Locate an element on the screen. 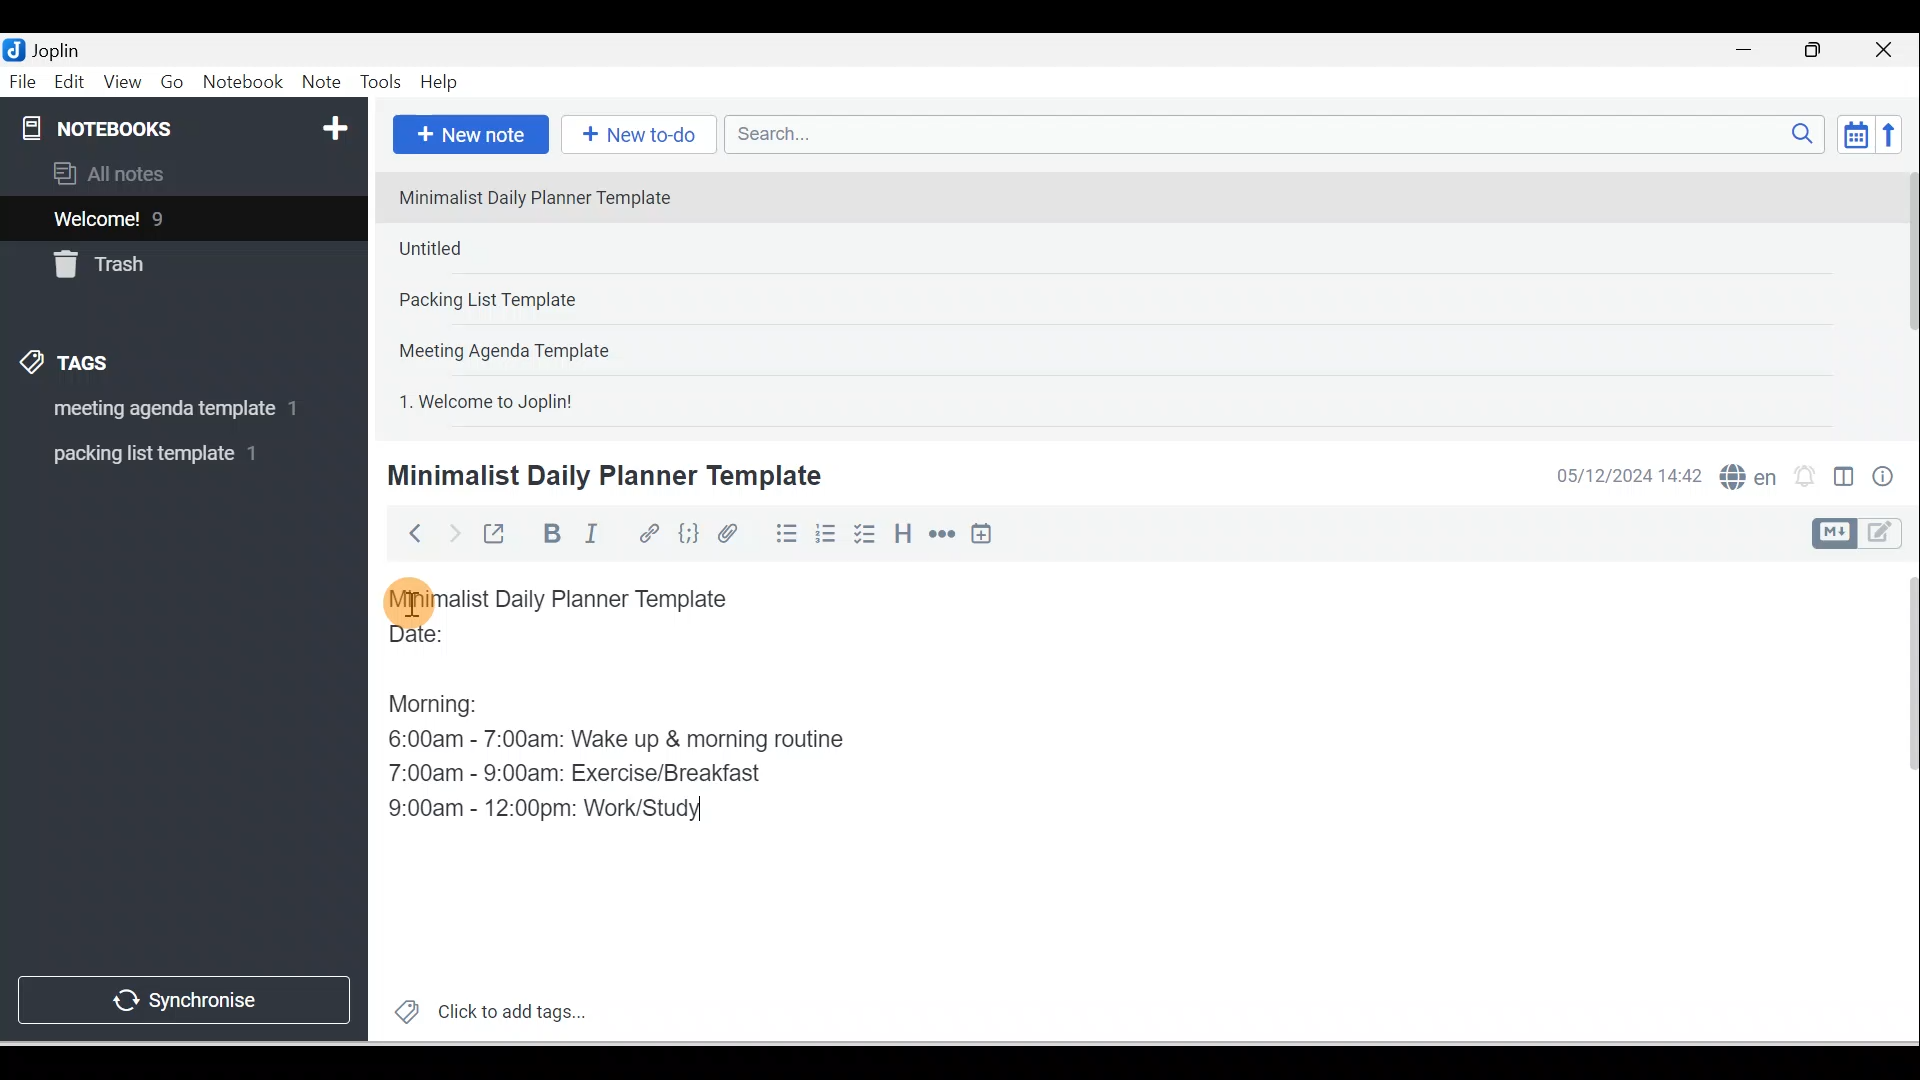 Image resolution: width=1920 pixels, height=1080 pixels. Scroll bar is located at coordinates (1898, 802).